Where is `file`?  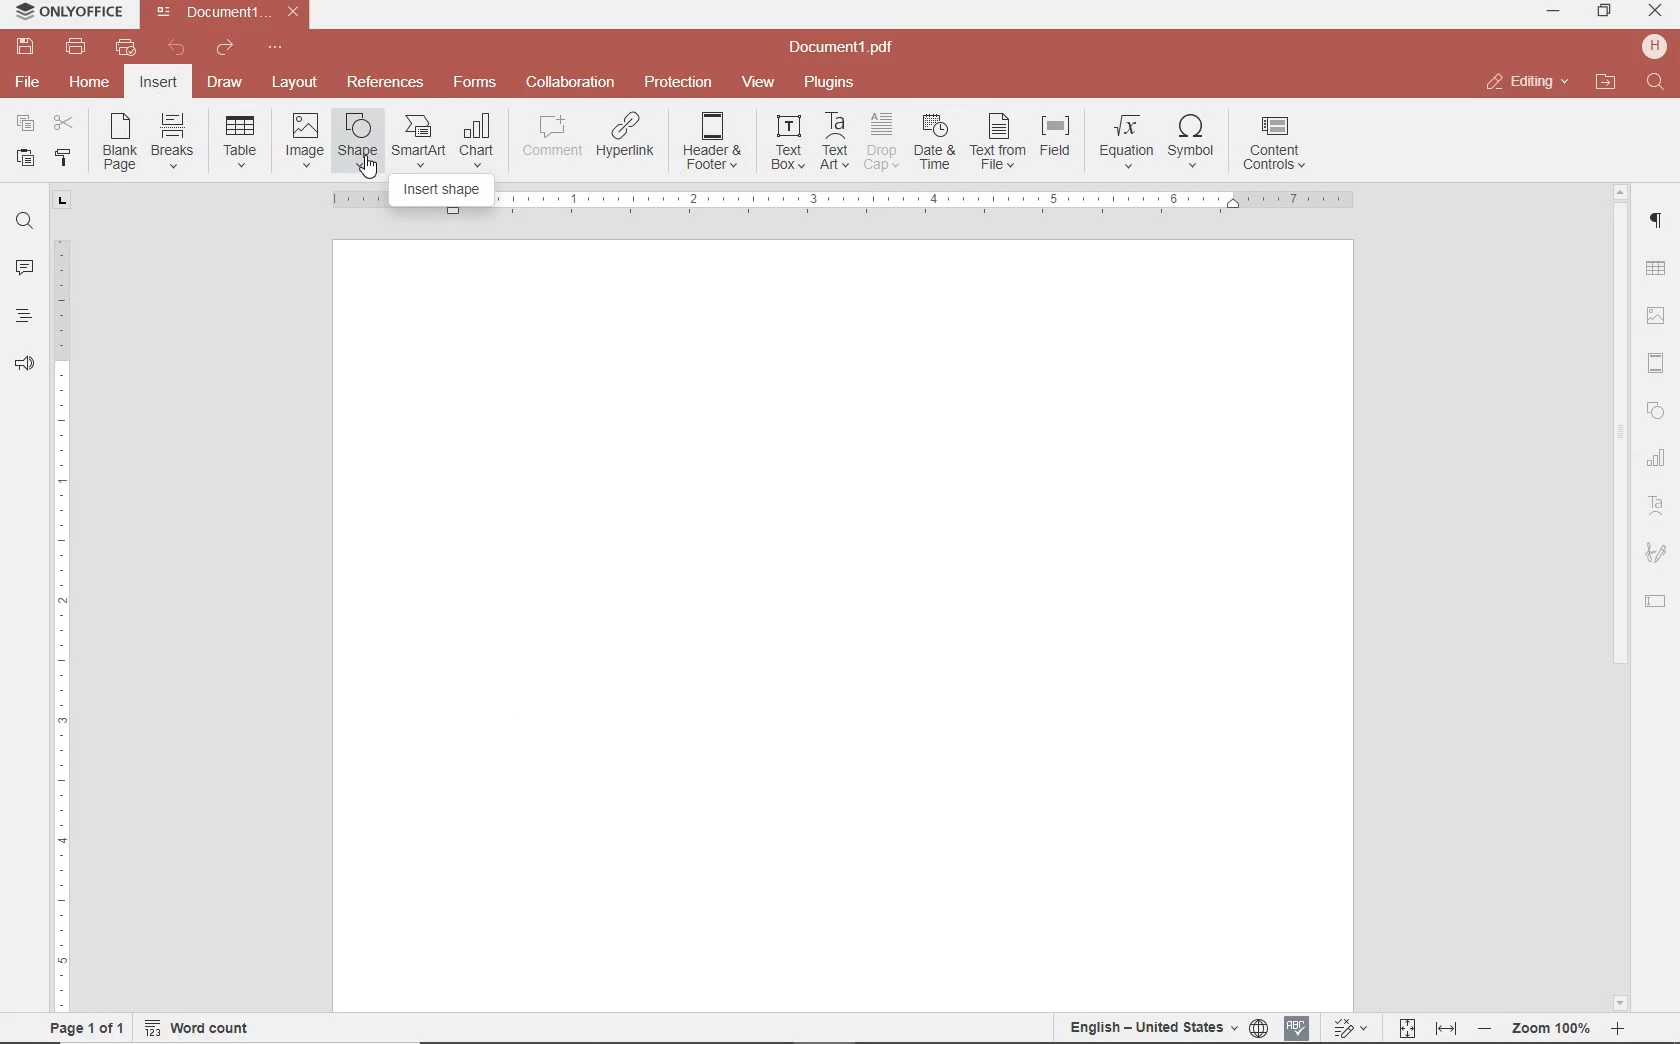 file is located at coordinates (29, 82).